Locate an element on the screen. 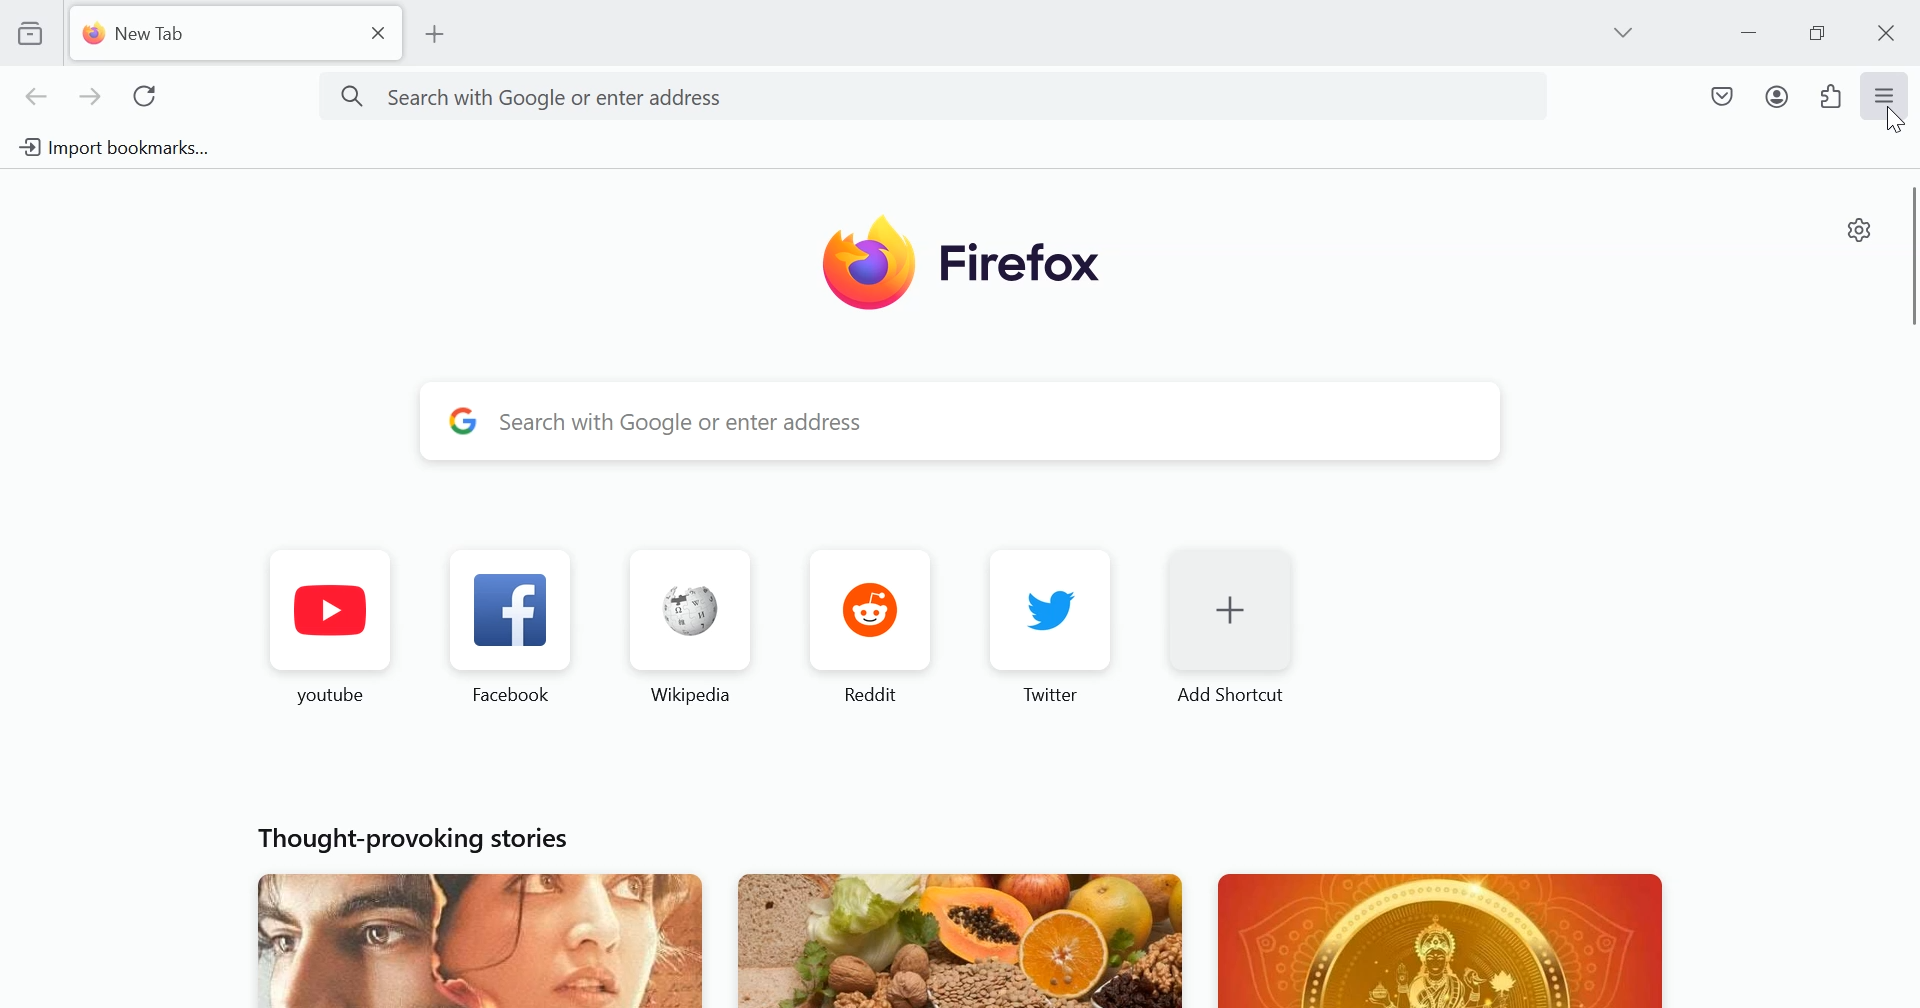 This screenshot has width=1920, height=1008. Extensions is located at coordinates (1830, 96).